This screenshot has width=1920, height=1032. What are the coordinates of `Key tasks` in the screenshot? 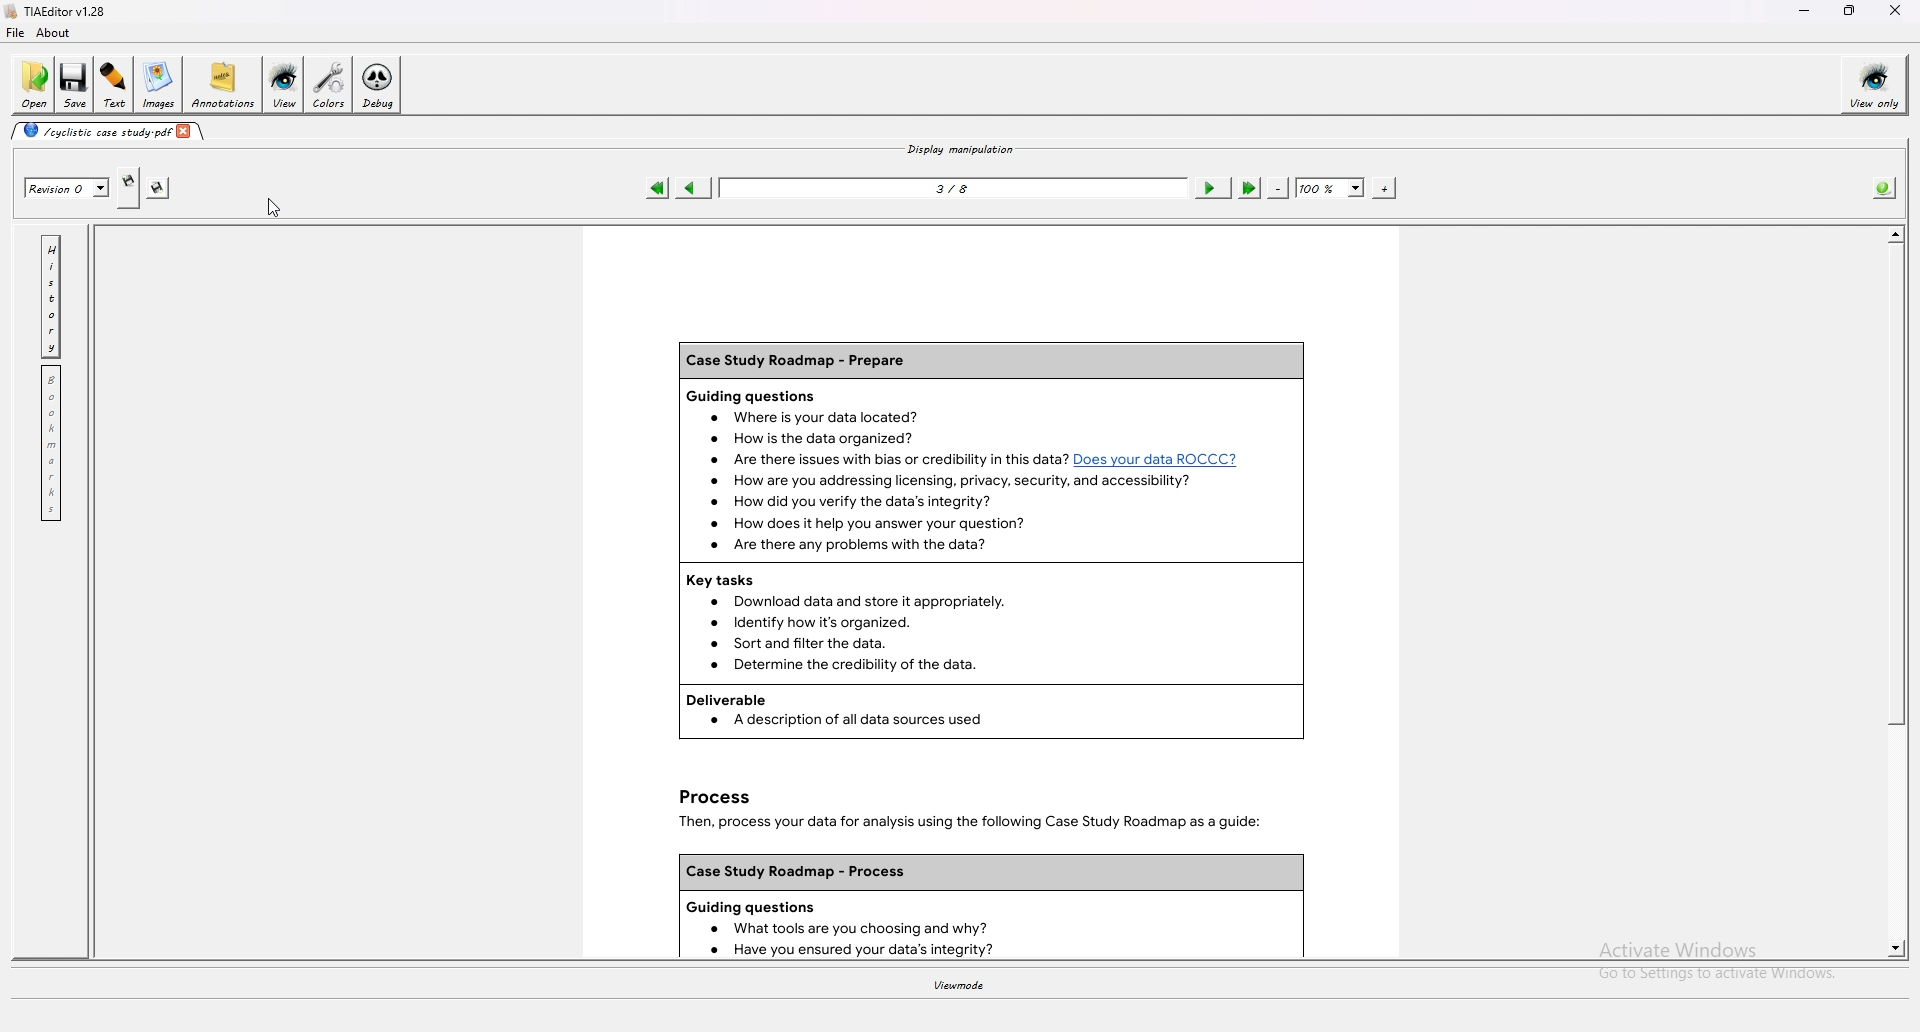 It's located at (728, 578).